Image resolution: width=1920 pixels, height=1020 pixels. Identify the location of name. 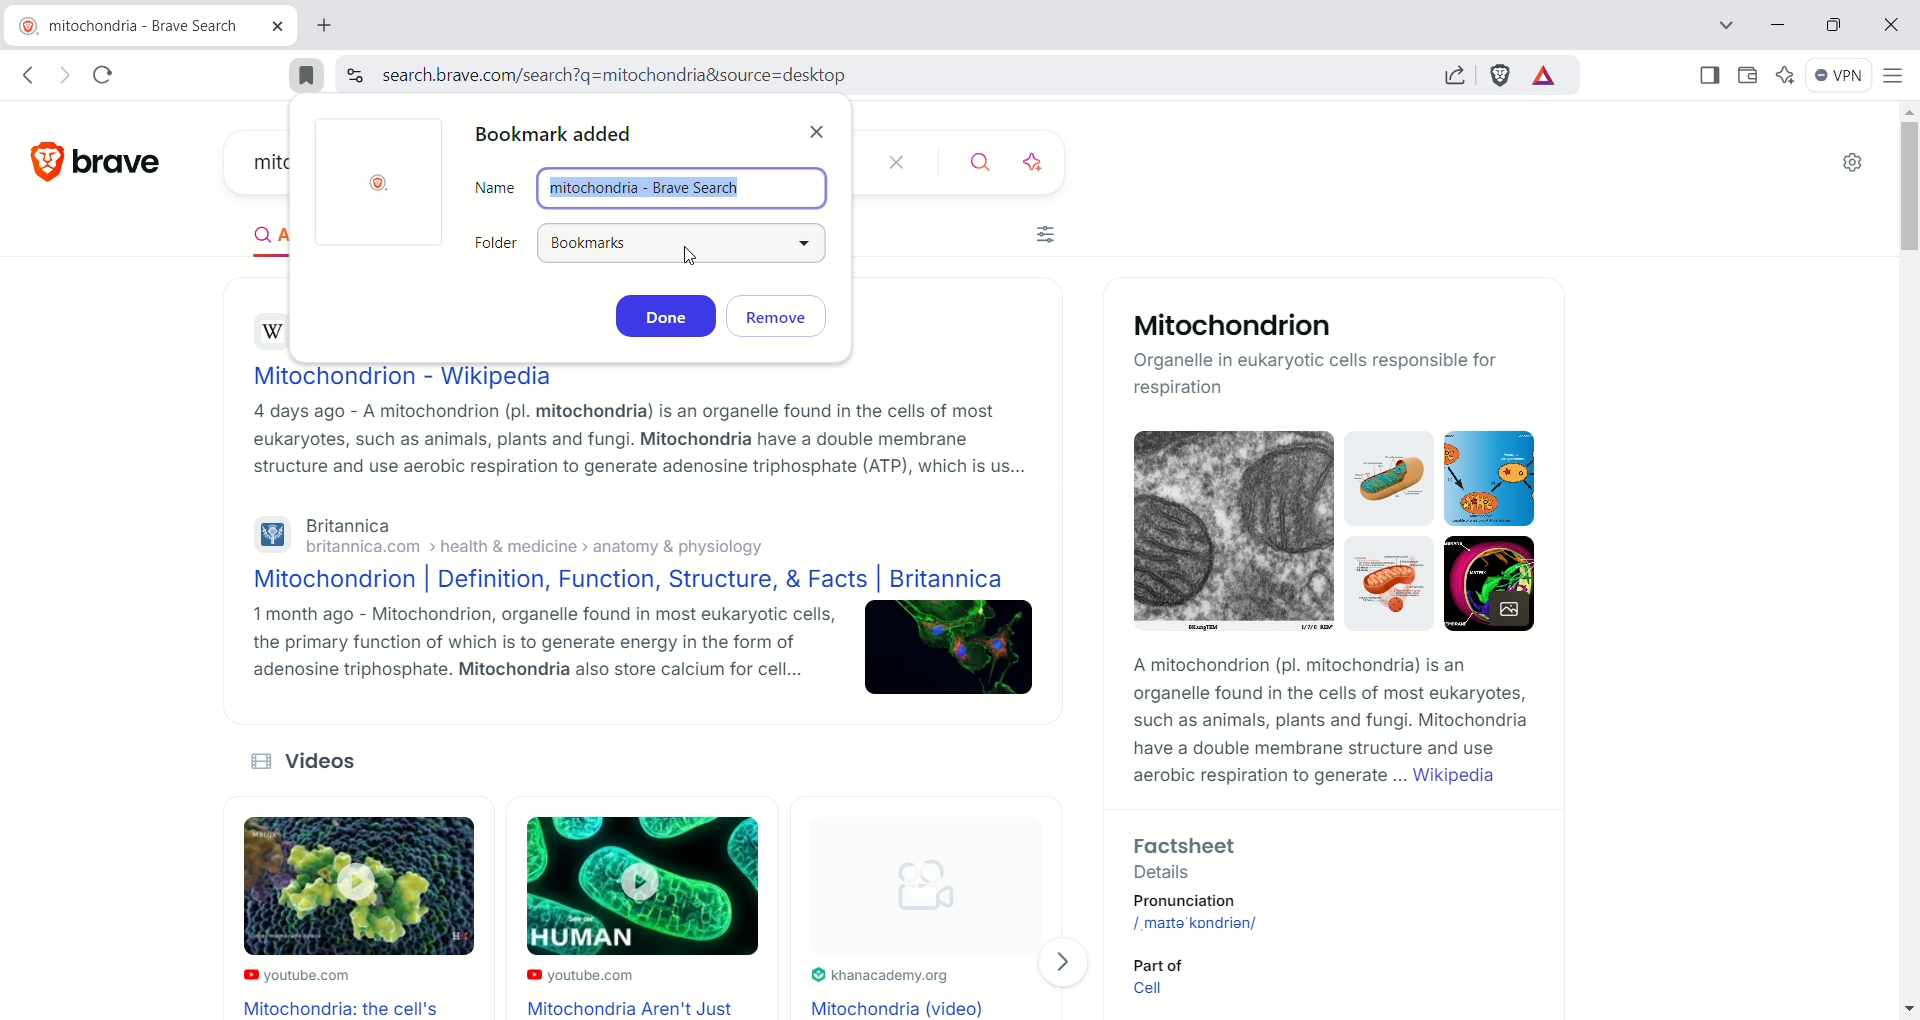
(653, 188).